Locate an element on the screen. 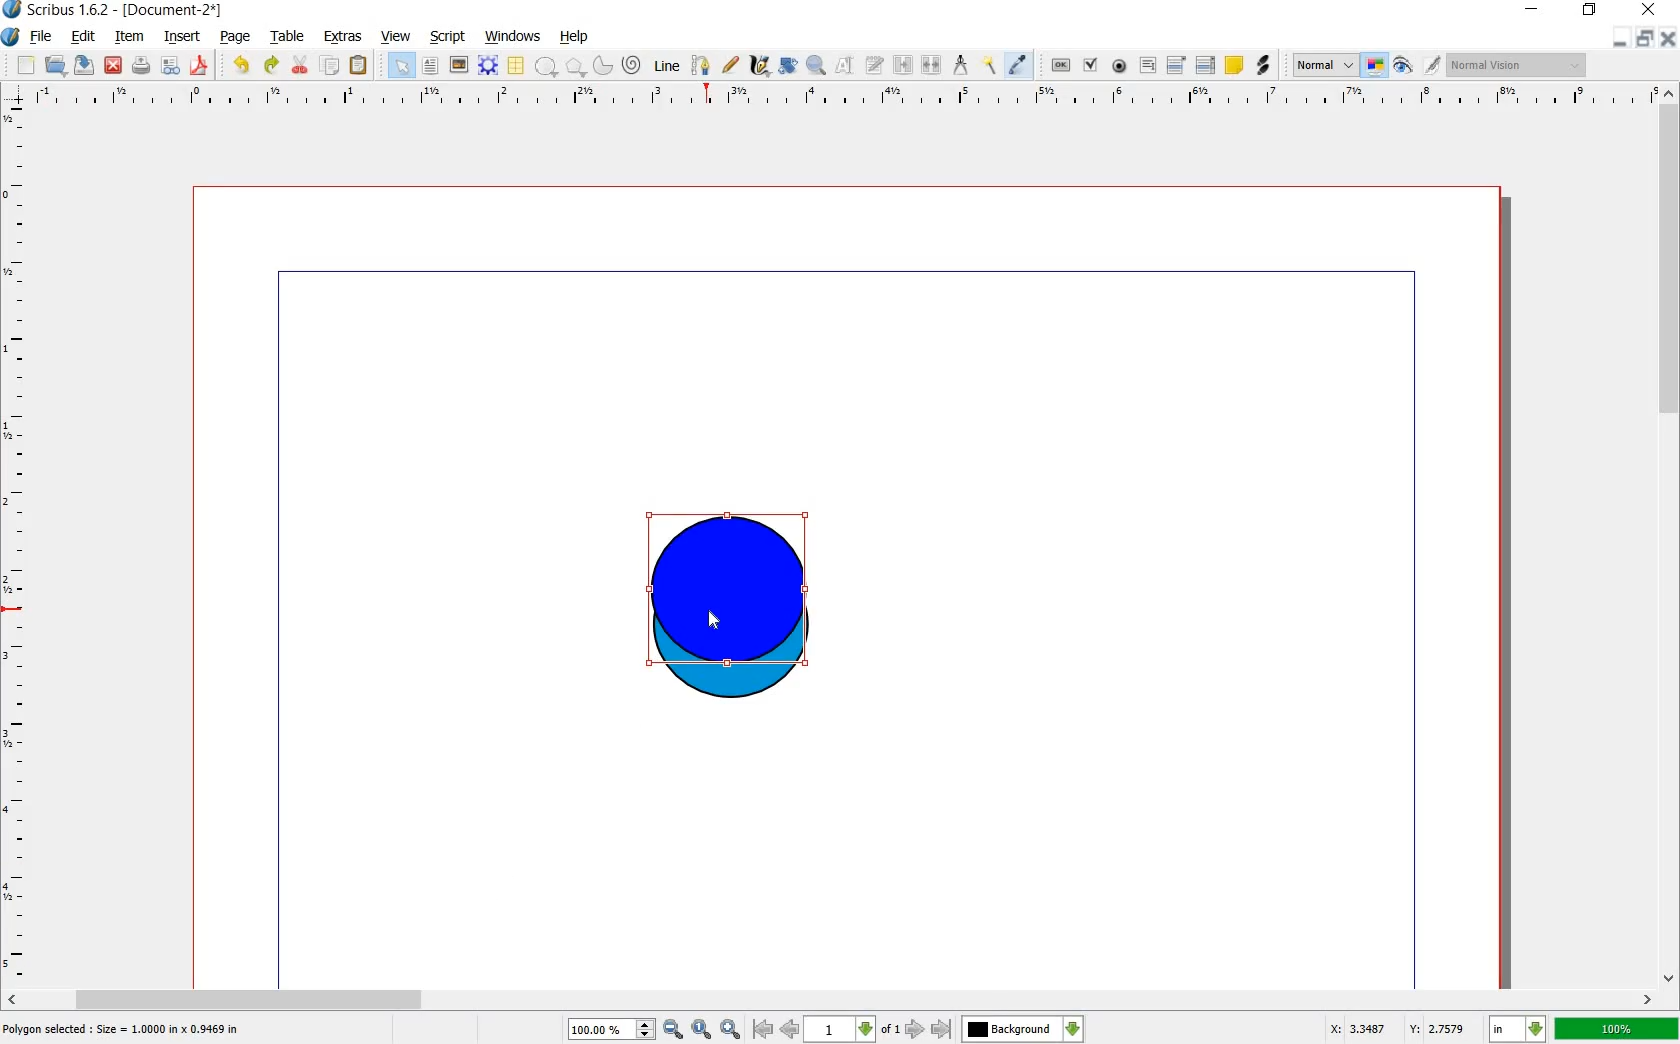  spiral is located at coordinates (631, 66).